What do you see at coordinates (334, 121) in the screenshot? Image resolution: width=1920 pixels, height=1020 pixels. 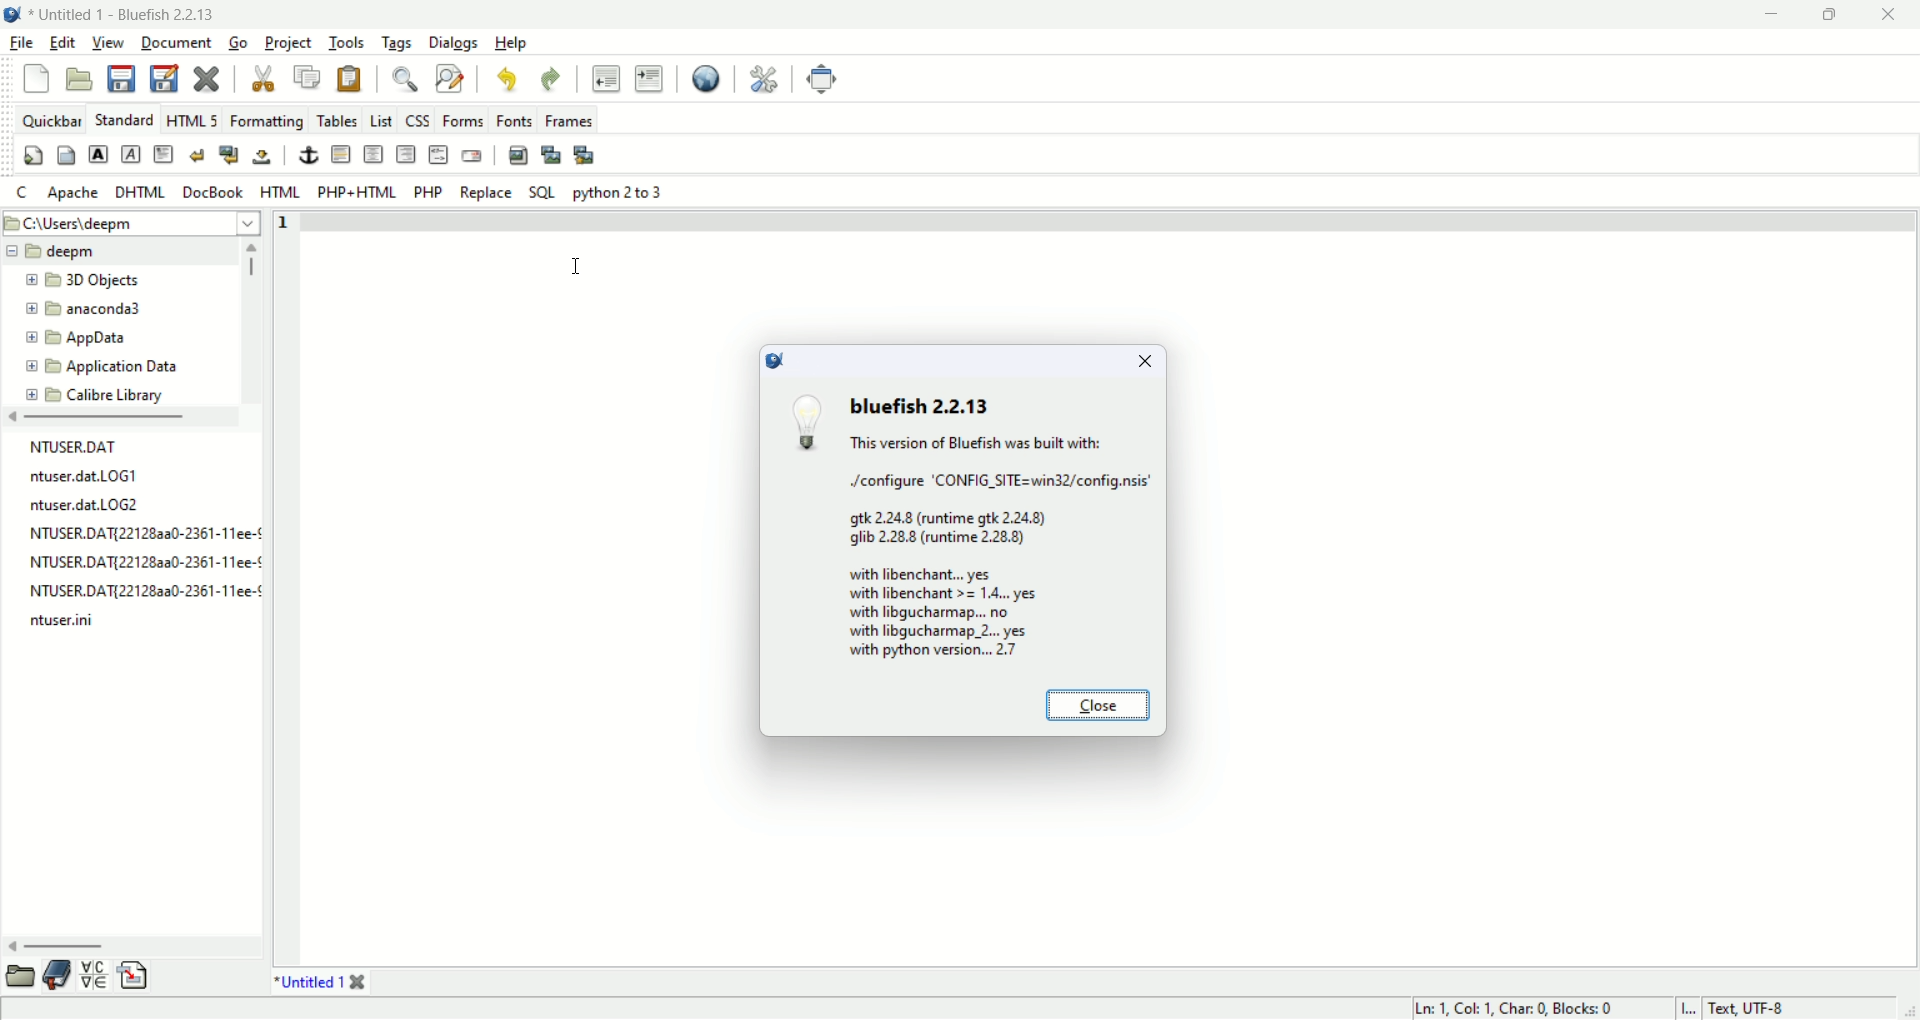 I see `tables` at bounding box center [334, 121].